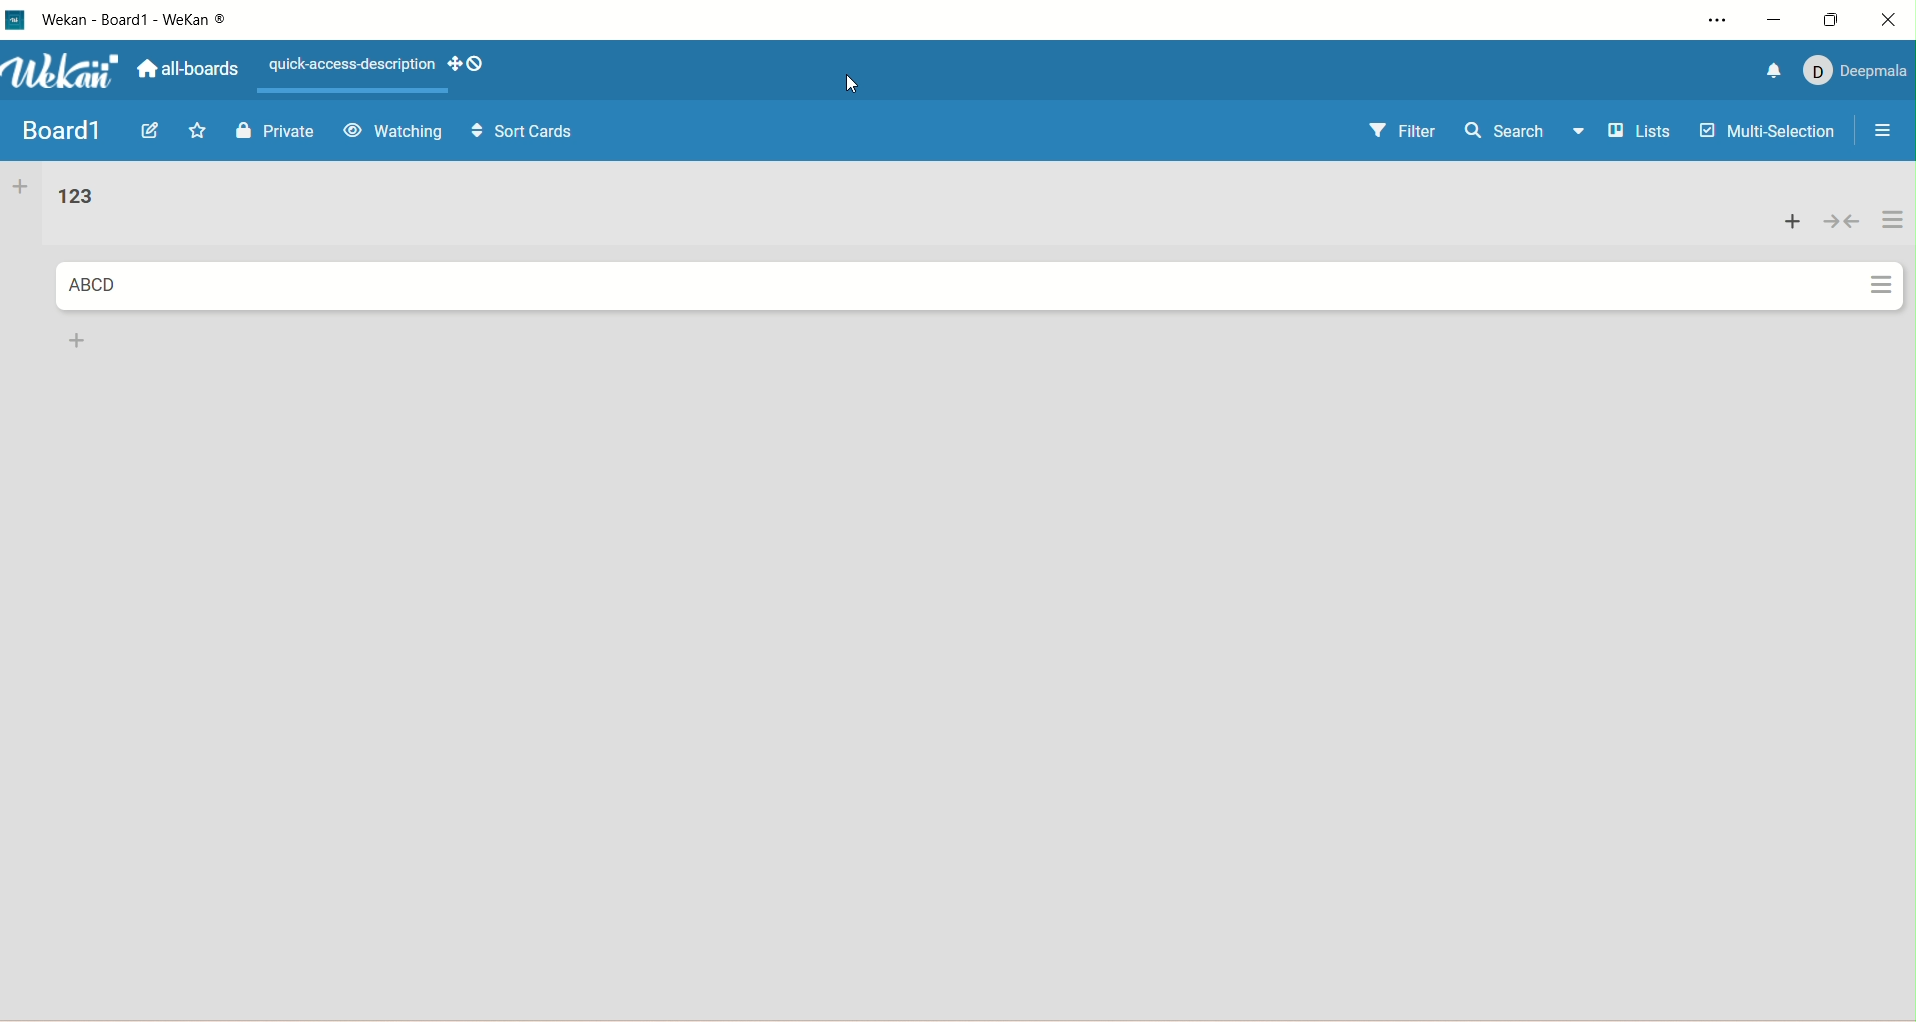 The image size is (1916, 1022). Describe the element at coordinates (154, 132) in the screenshot. I see `edit` at that location.